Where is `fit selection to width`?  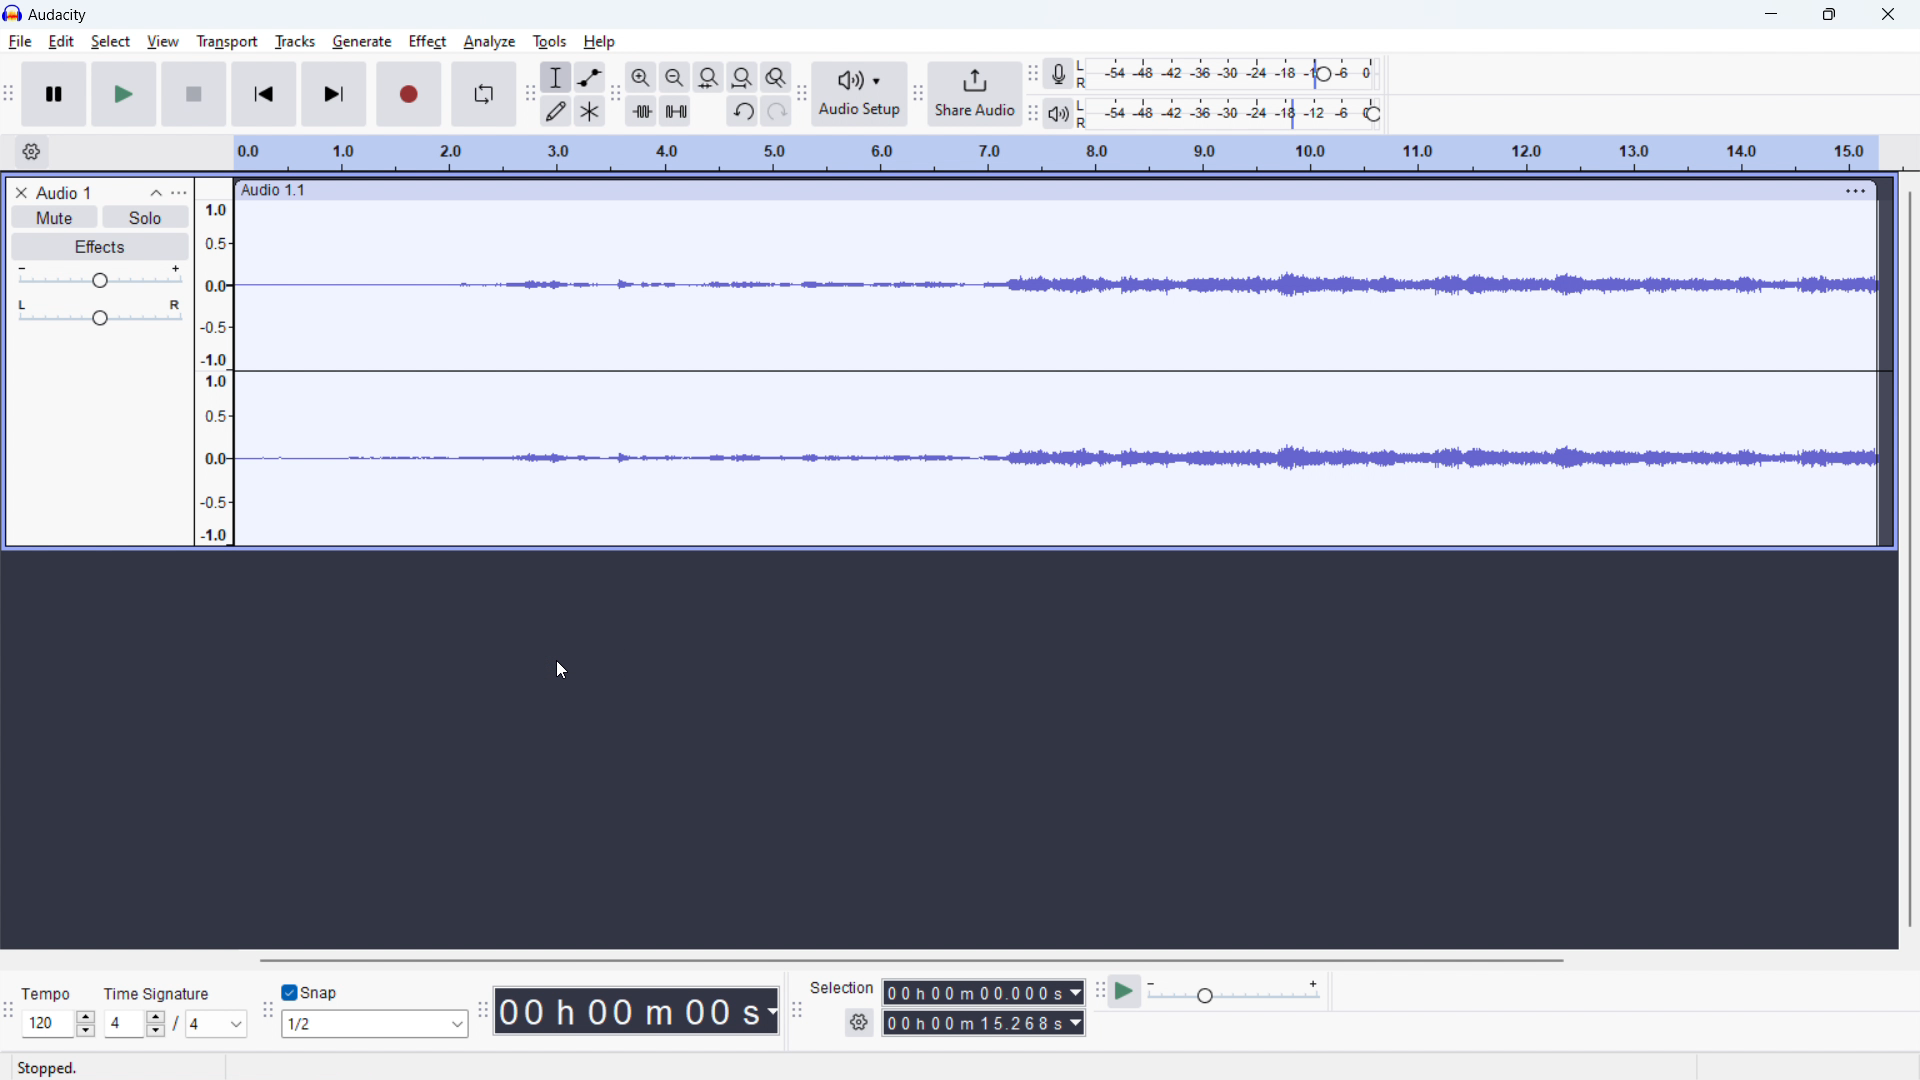
fit selection to width is located at coordinates (709, 77).